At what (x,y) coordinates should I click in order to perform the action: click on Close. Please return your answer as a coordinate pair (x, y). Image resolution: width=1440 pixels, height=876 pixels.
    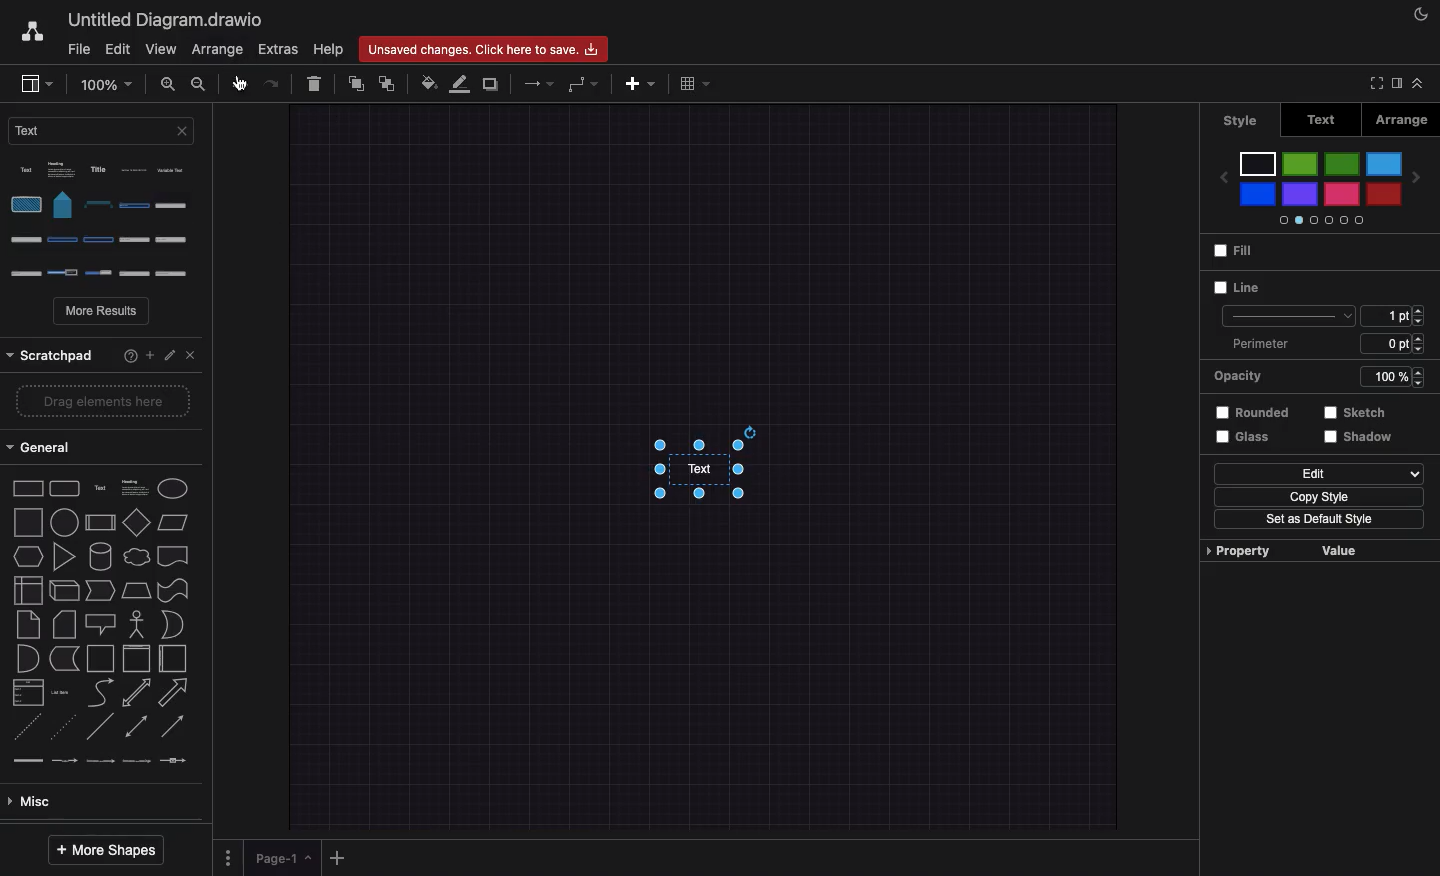
    Looking at the image, I should click on (188, 353).